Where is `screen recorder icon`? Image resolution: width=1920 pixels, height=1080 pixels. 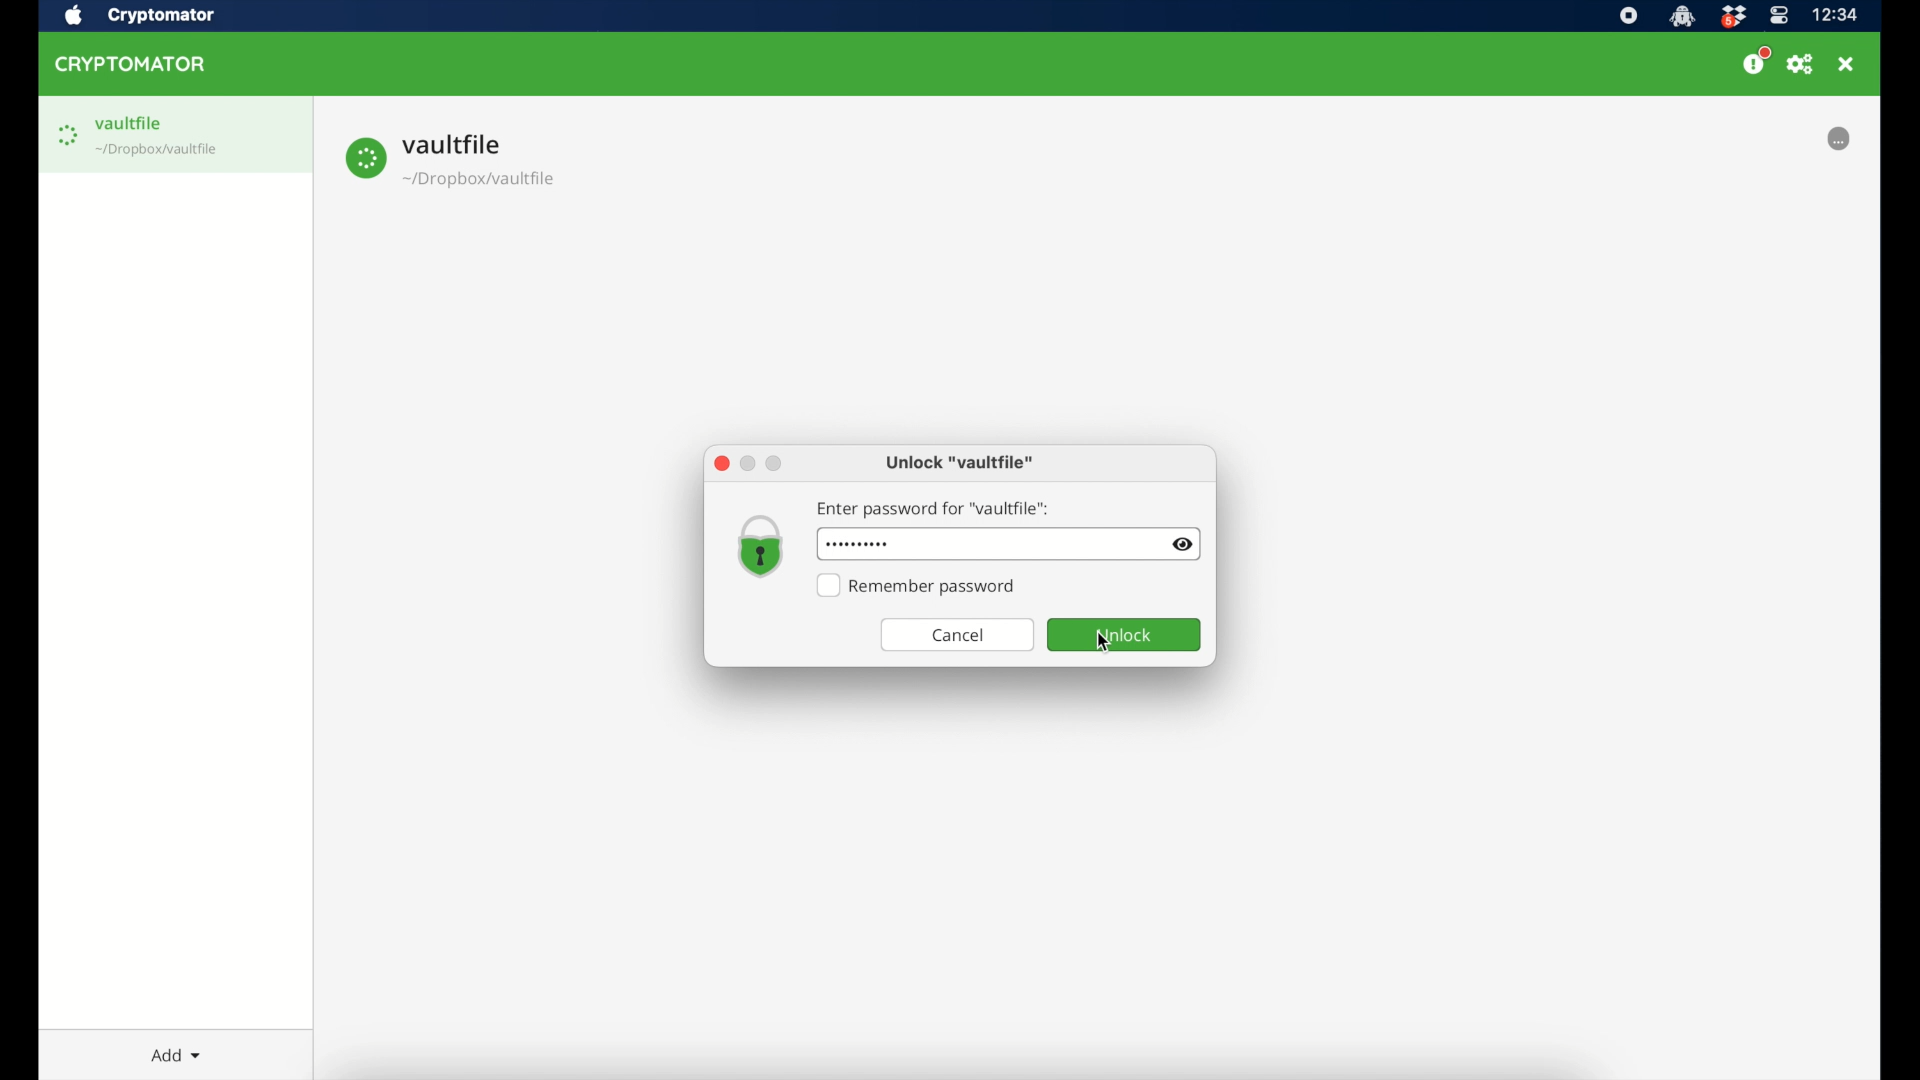 screen recorder icon is located at coordinates (1630, 15).